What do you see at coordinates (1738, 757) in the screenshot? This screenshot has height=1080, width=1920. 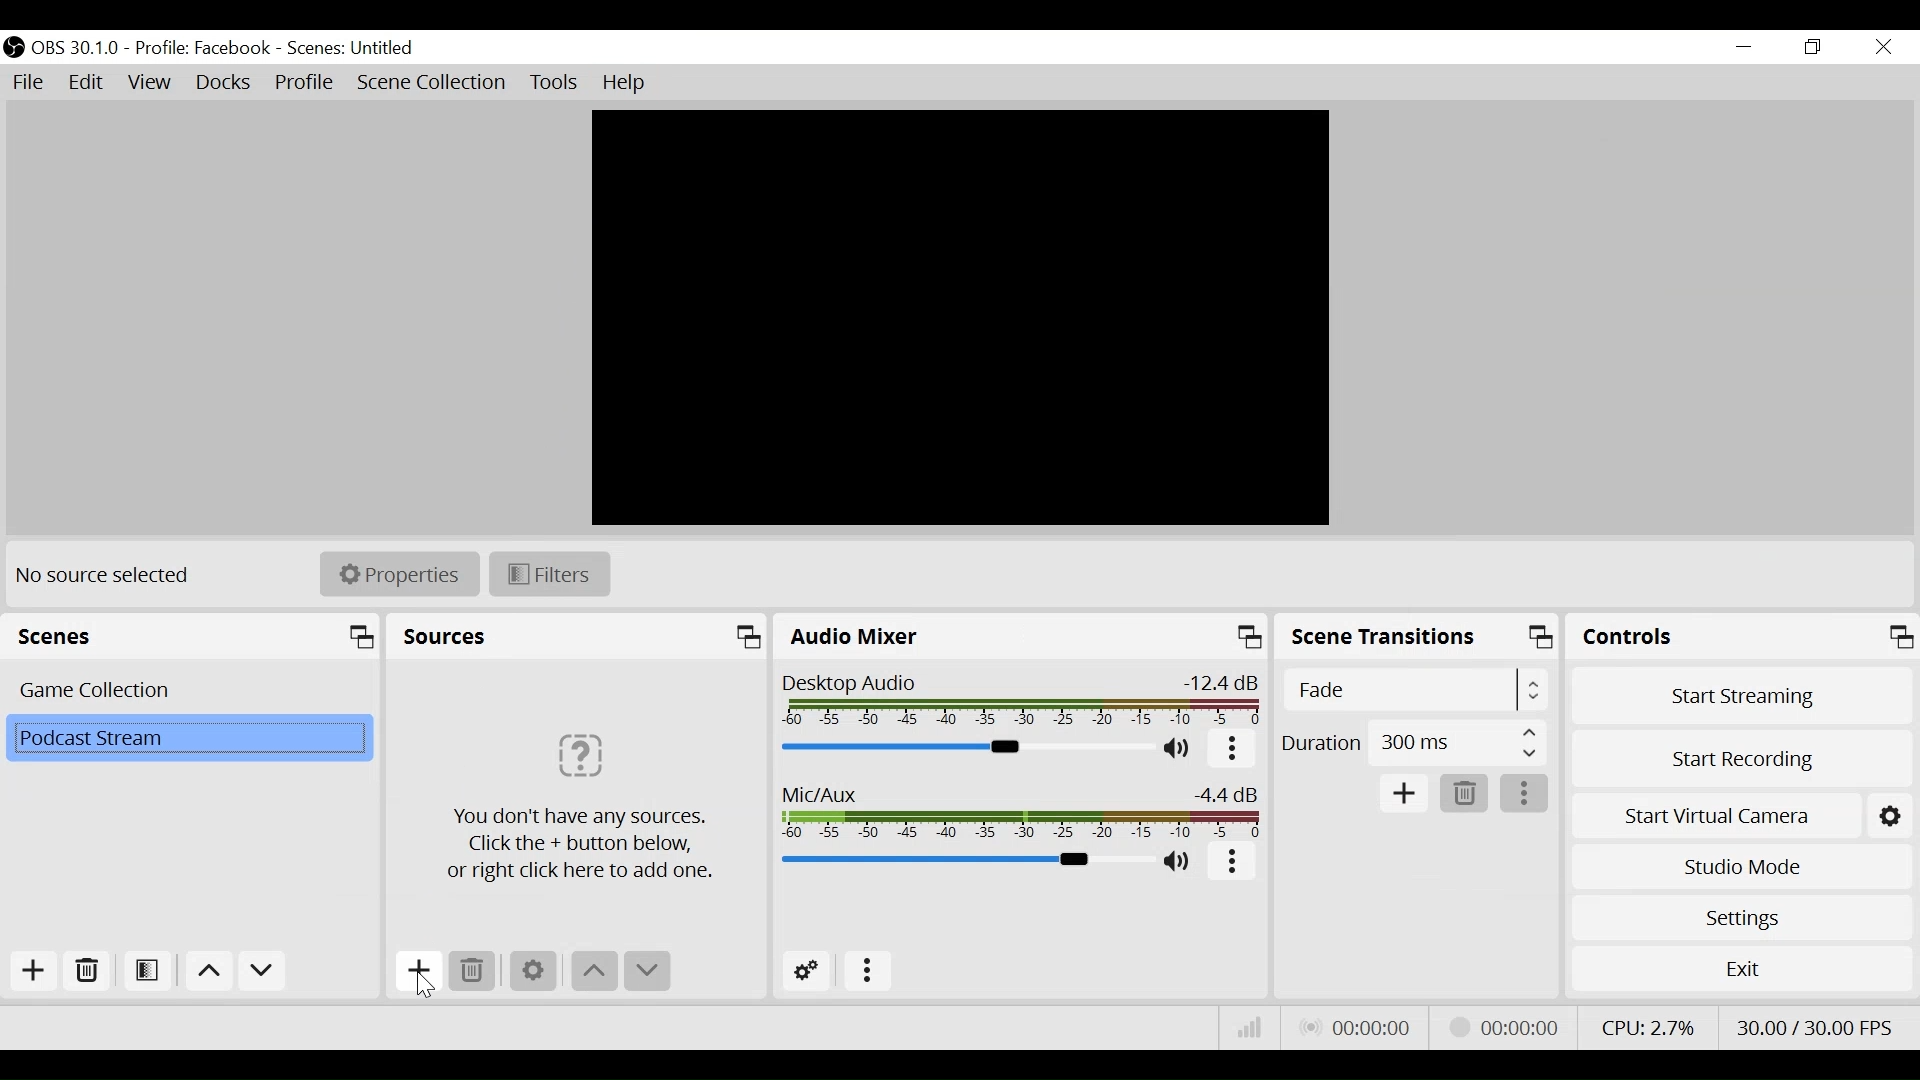 I see `Start Recording` at bounding box center [1738, 757].